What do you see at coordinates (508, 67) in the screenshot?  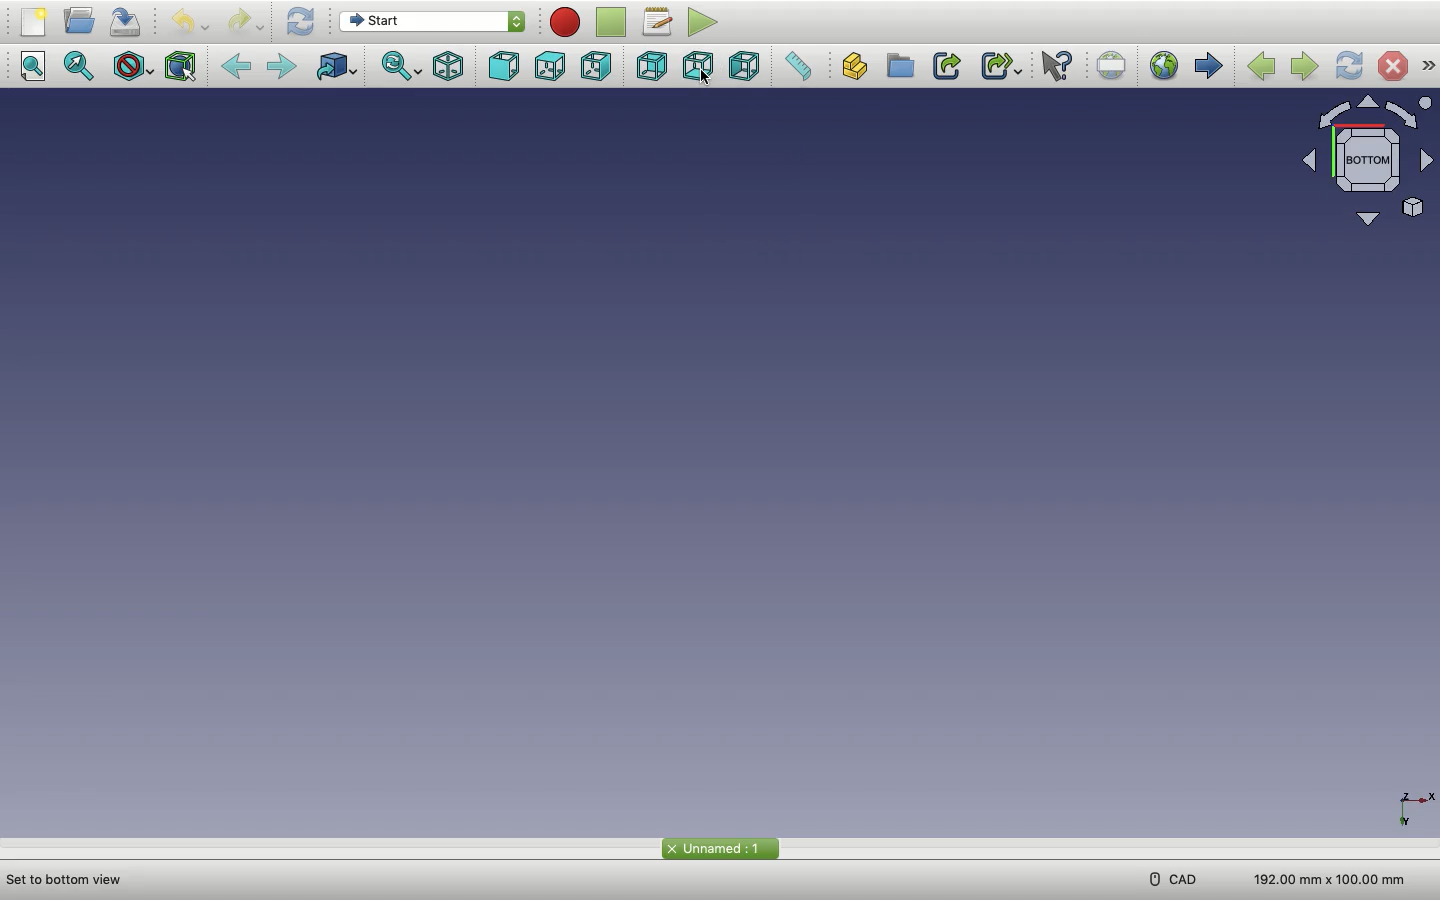 I see `Front` at bounding box center [508, 67].